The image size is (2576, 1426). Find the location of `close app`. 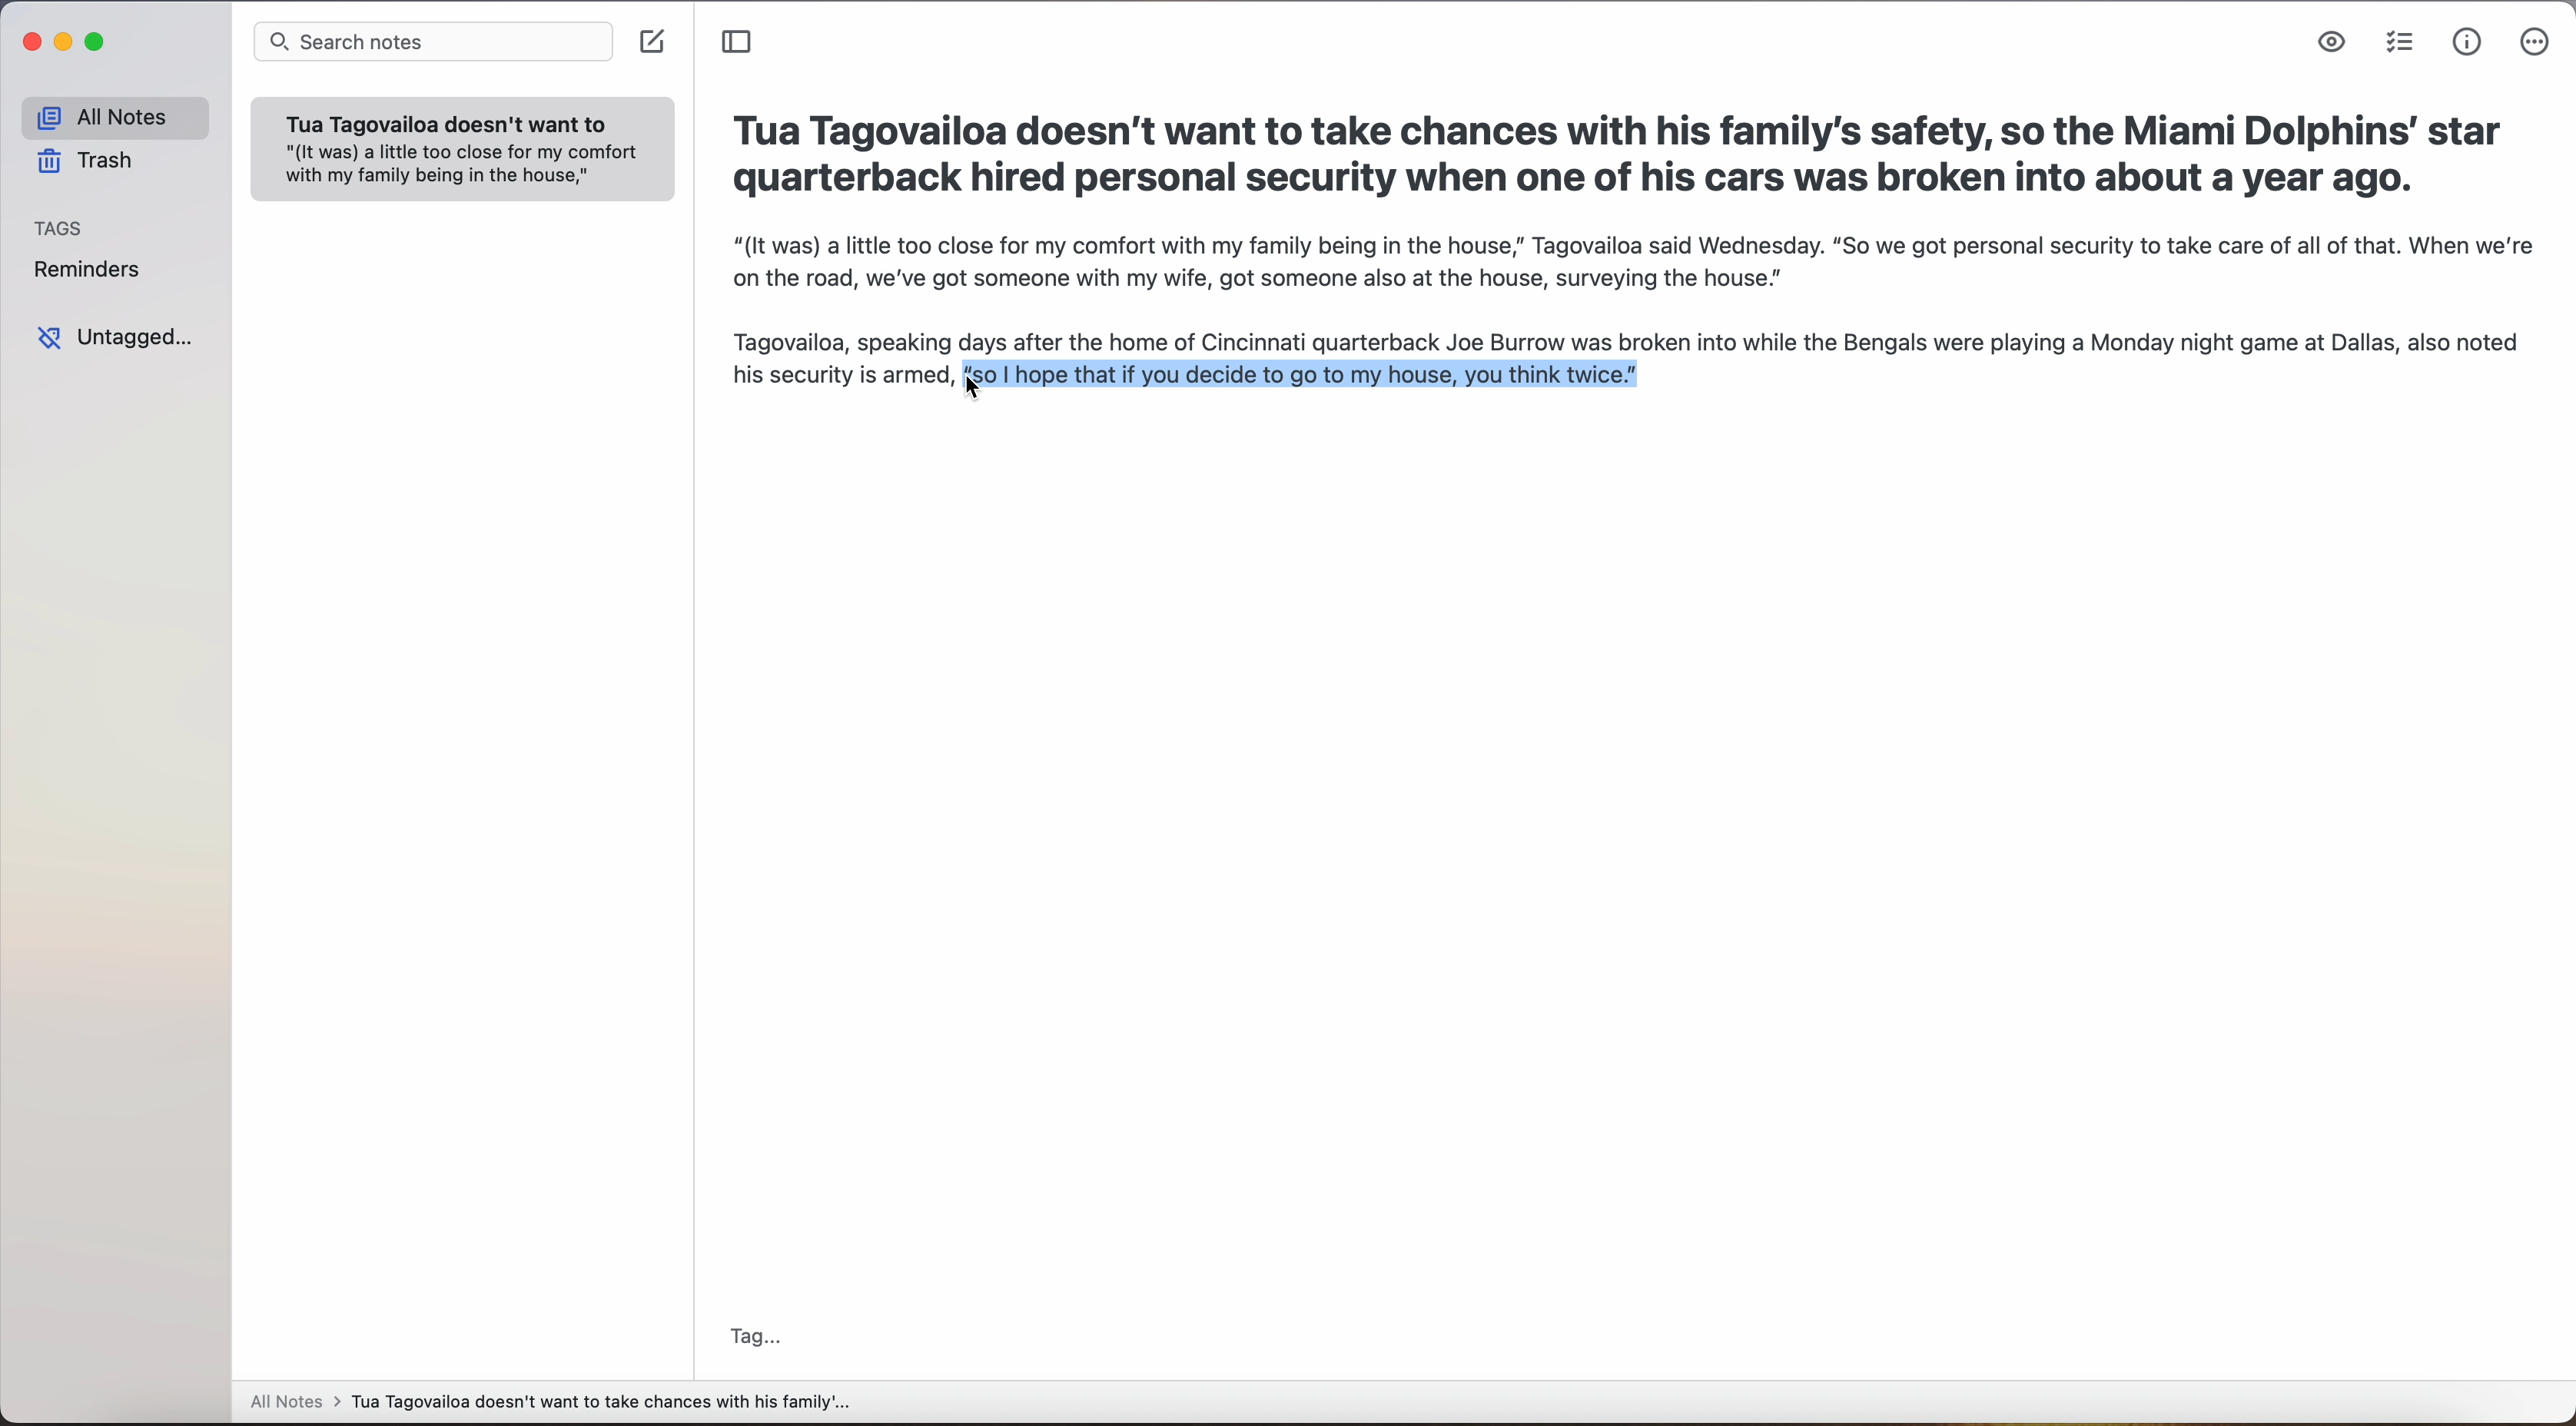

close app is located at coordinates (29, 45).